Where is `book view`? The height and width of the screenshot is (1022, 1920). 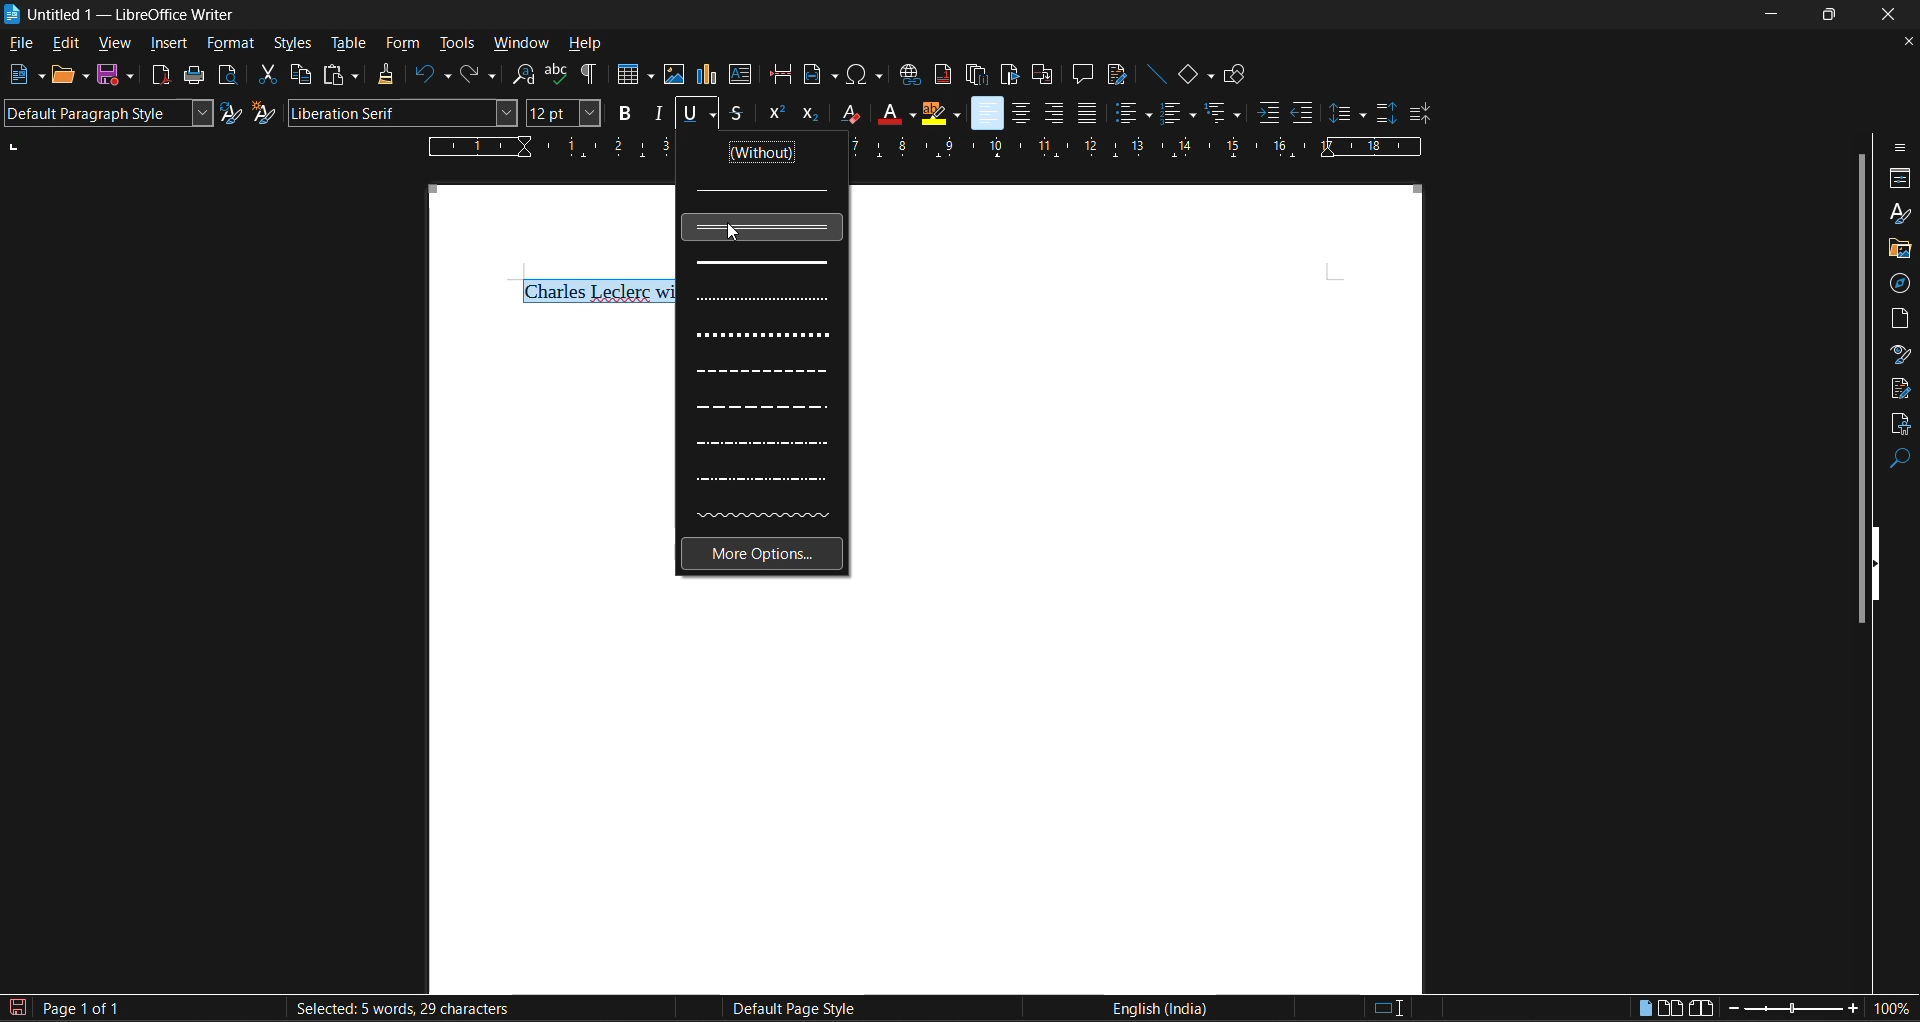
book view is located at coordinates (1701, 1010).